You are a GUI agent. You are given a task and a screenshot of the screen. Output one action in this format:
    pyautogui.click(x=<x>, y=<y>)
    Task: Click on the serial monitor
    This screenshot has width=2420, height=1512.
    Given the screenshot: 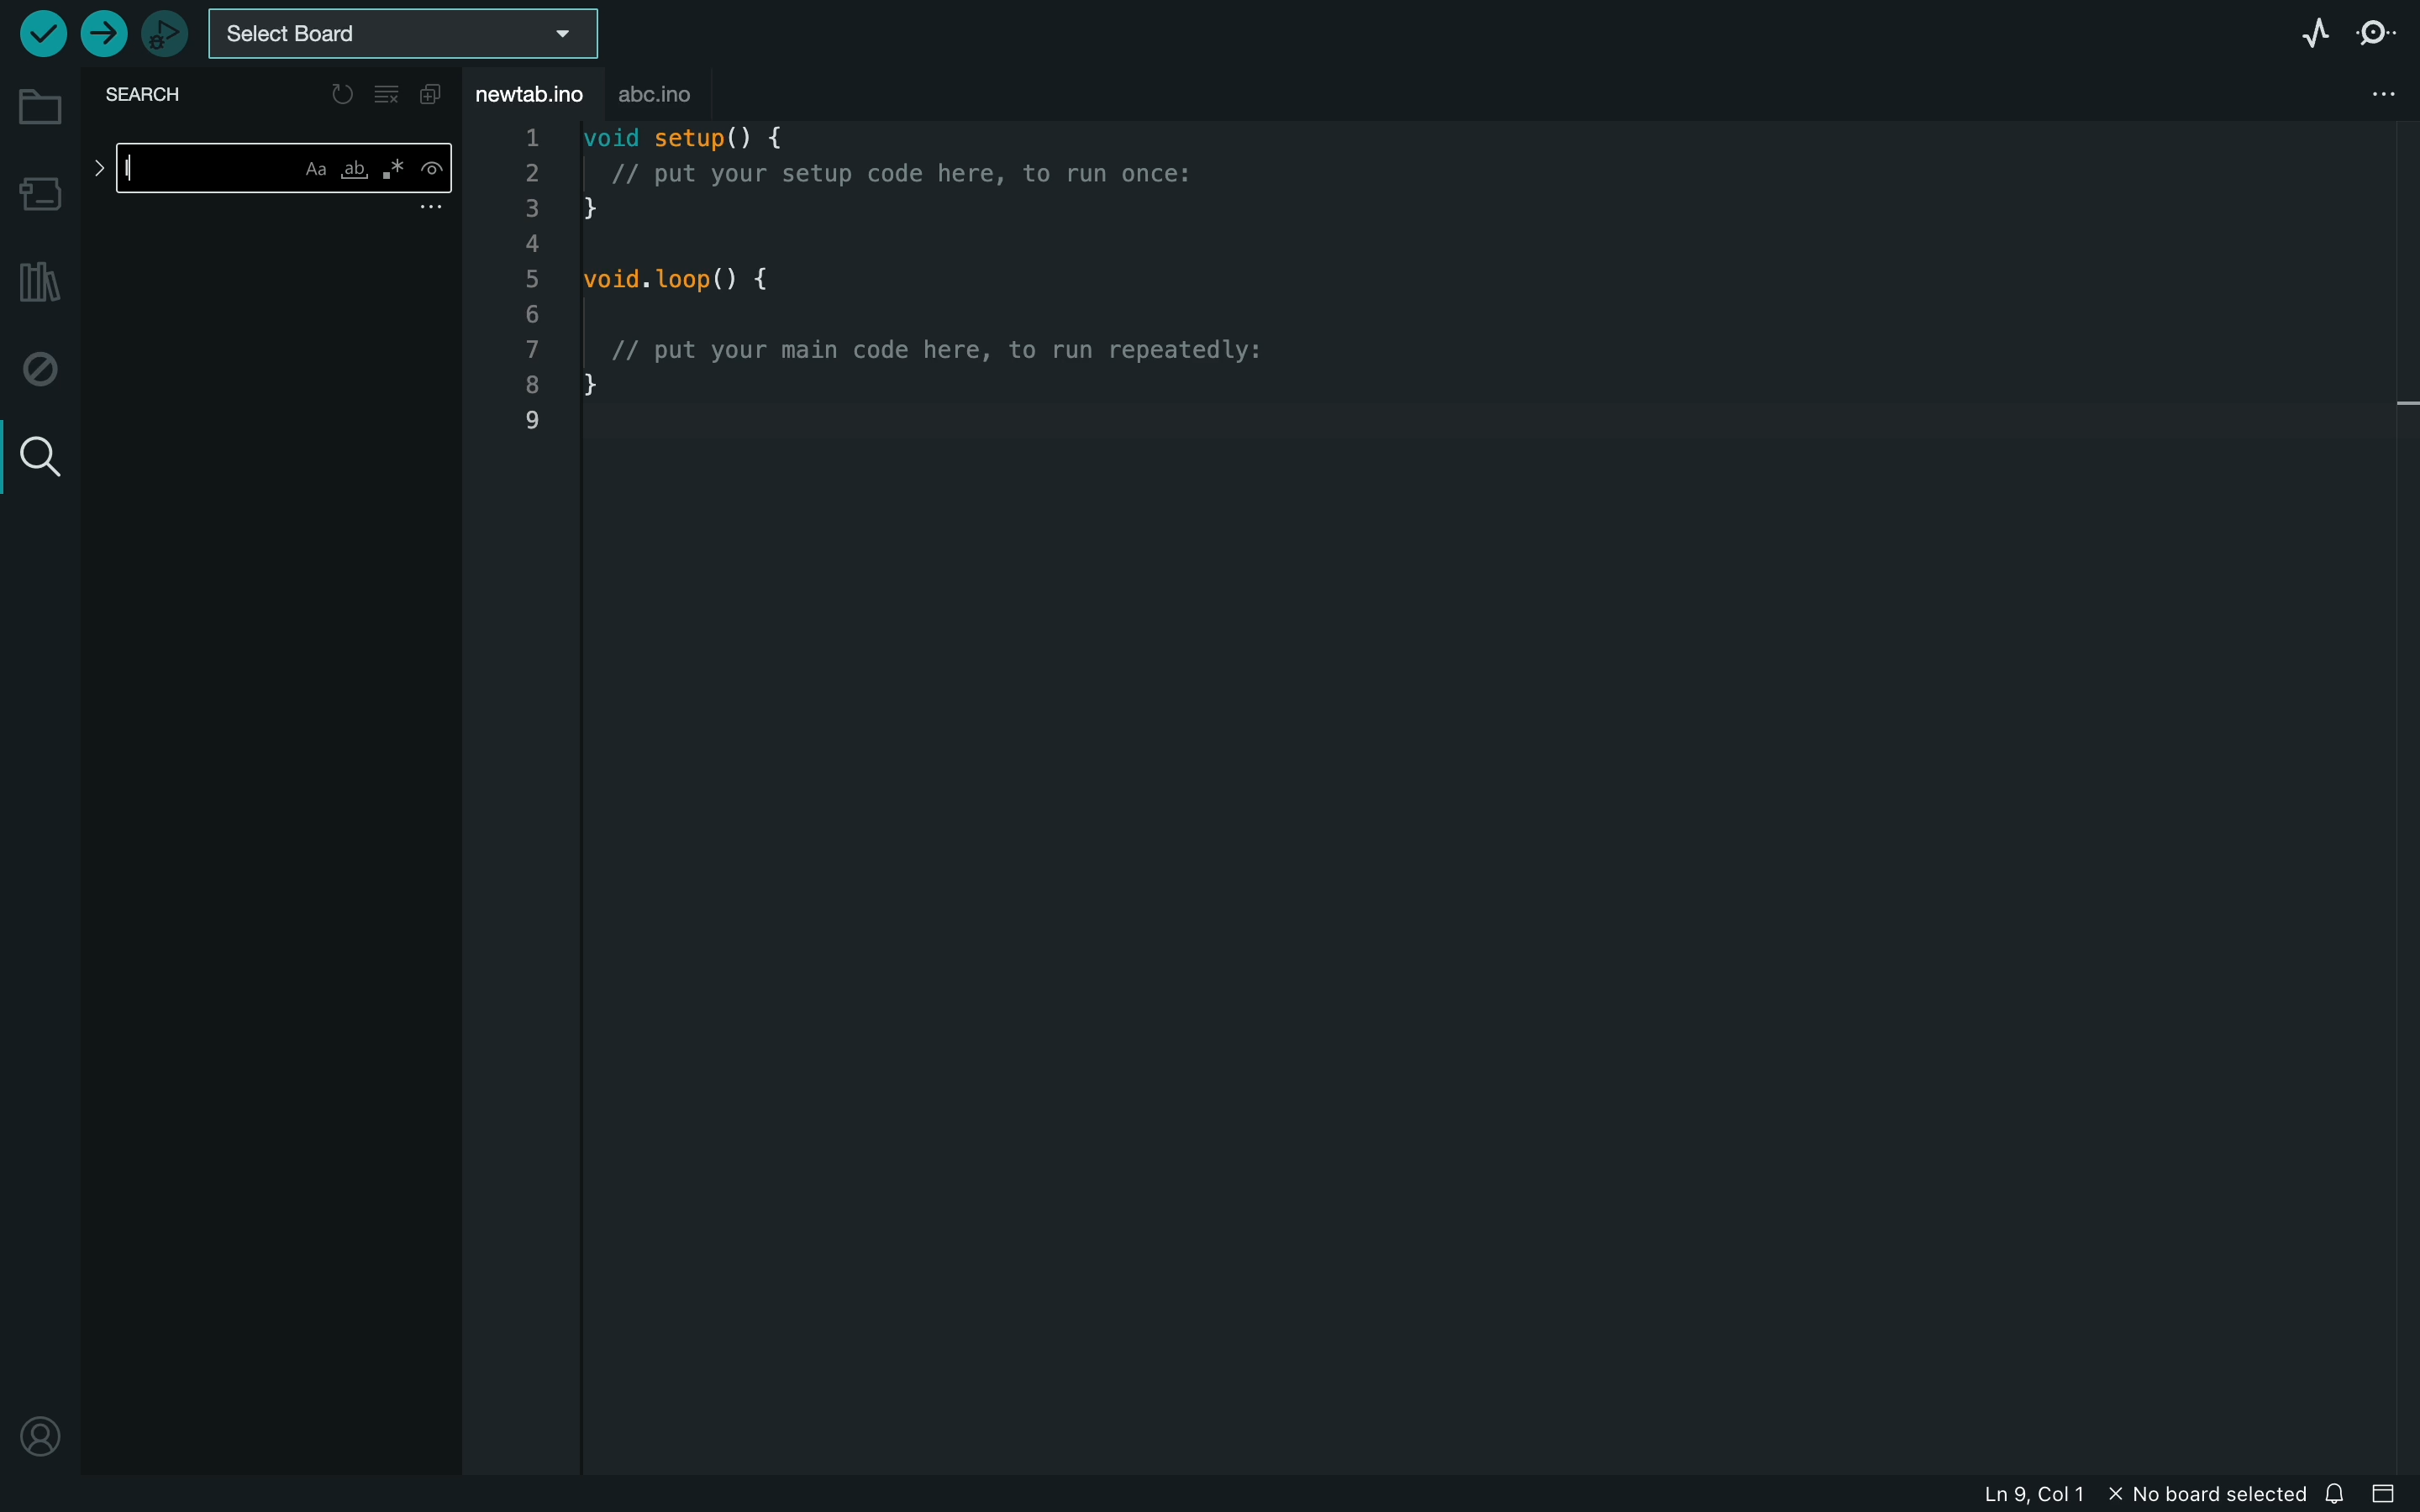 What is the action you would take?
    pyautogui.click(x=2375, y=36)
    